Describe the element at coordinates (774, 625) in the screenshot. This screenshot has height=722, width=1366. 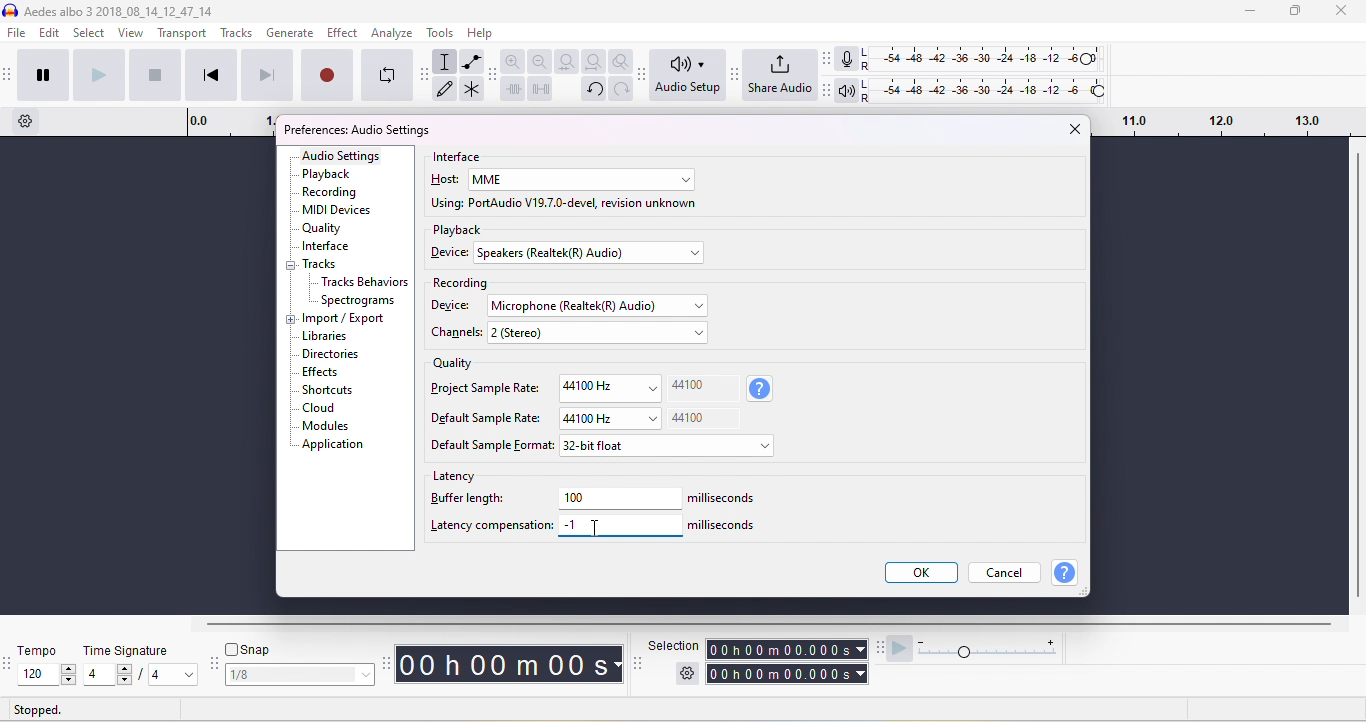
I see `horizontal scroll bar` at that location.